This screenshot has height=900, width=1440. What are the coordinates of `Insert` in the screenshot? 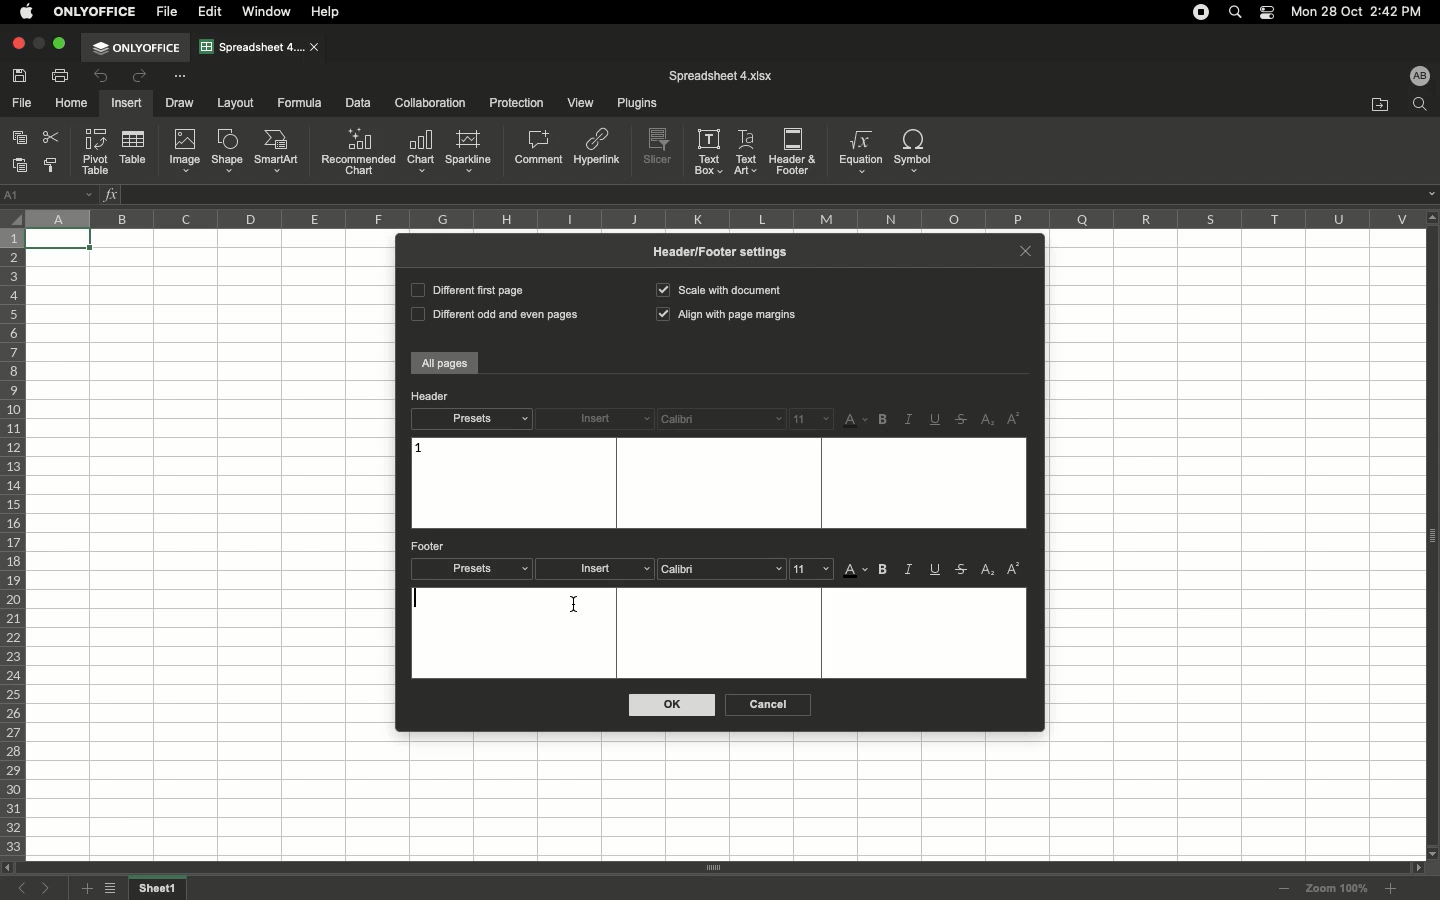 It's located at (596, 420).